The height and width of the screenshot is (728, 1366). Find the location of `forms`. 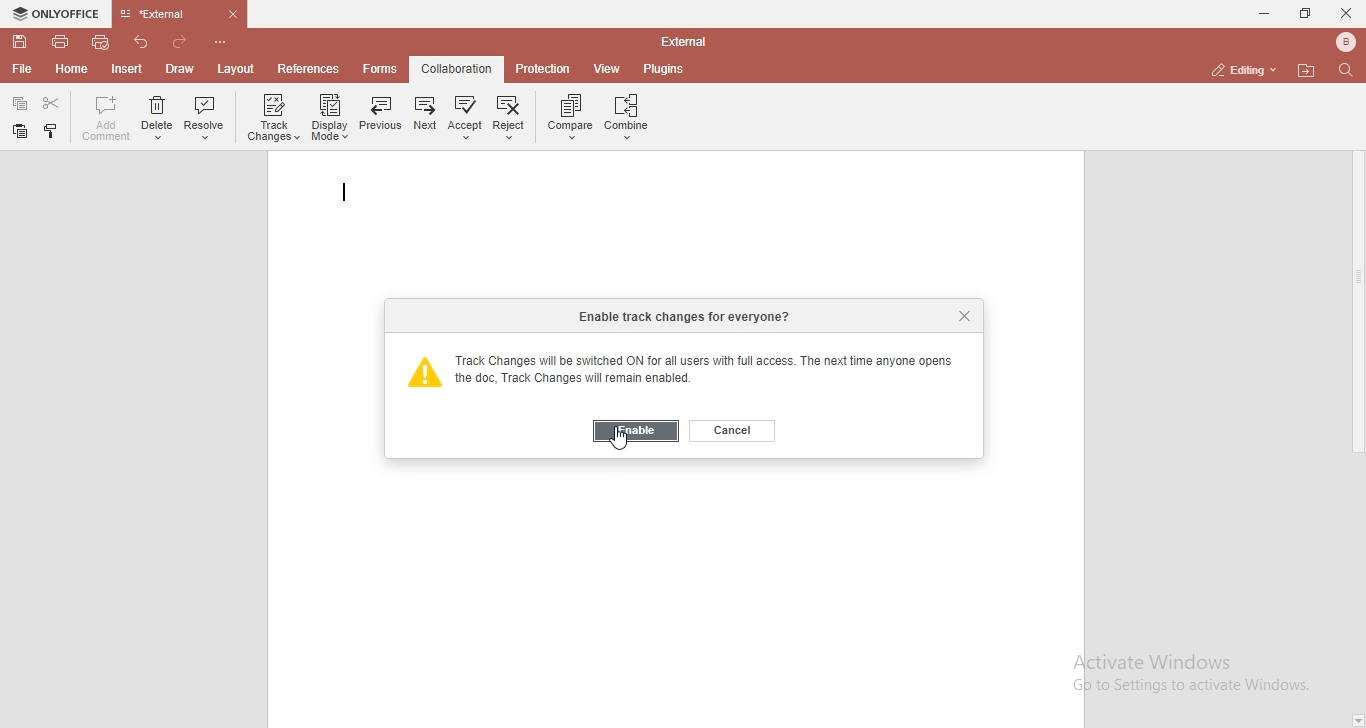

forms is located at coordinates (383, 69).